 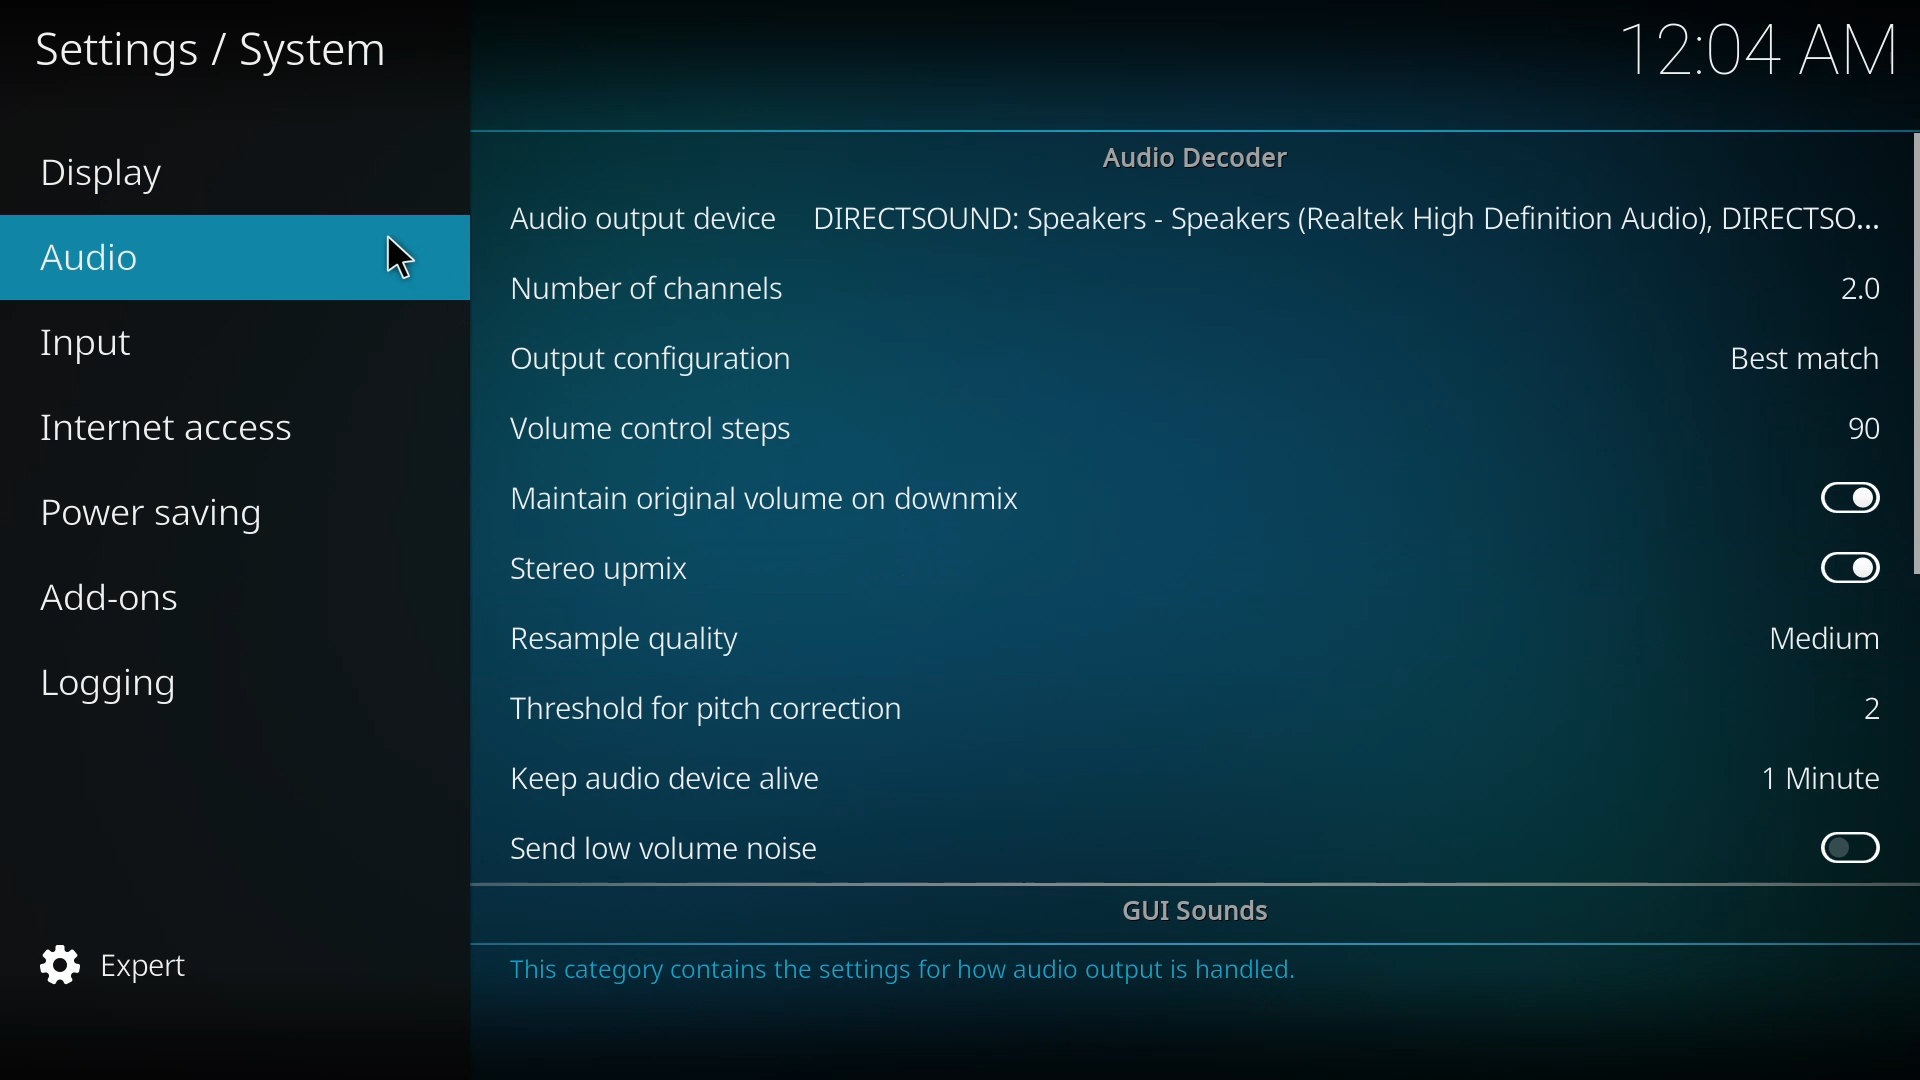 What do you see at coordinates (1851, 569) in the screenshot?
I see `enabled` at bounding box center [1851, 569].